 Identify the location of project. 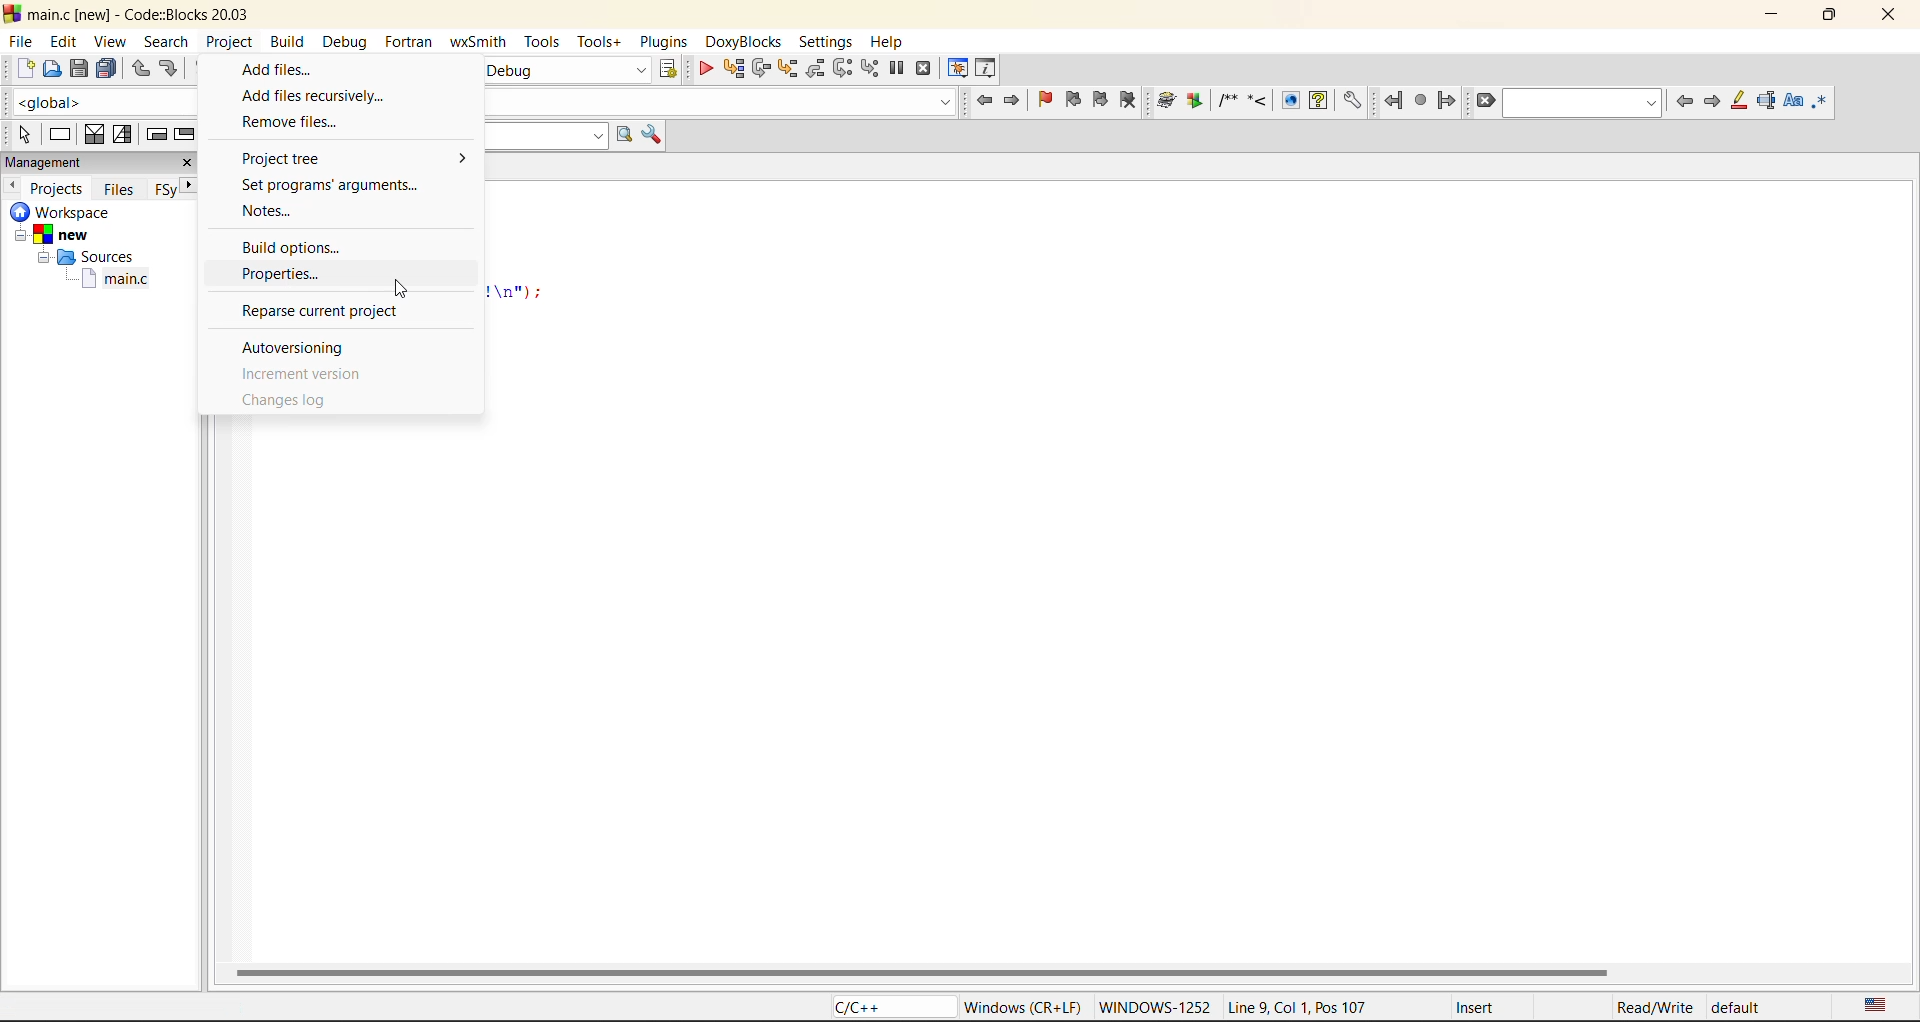
(231, 39).